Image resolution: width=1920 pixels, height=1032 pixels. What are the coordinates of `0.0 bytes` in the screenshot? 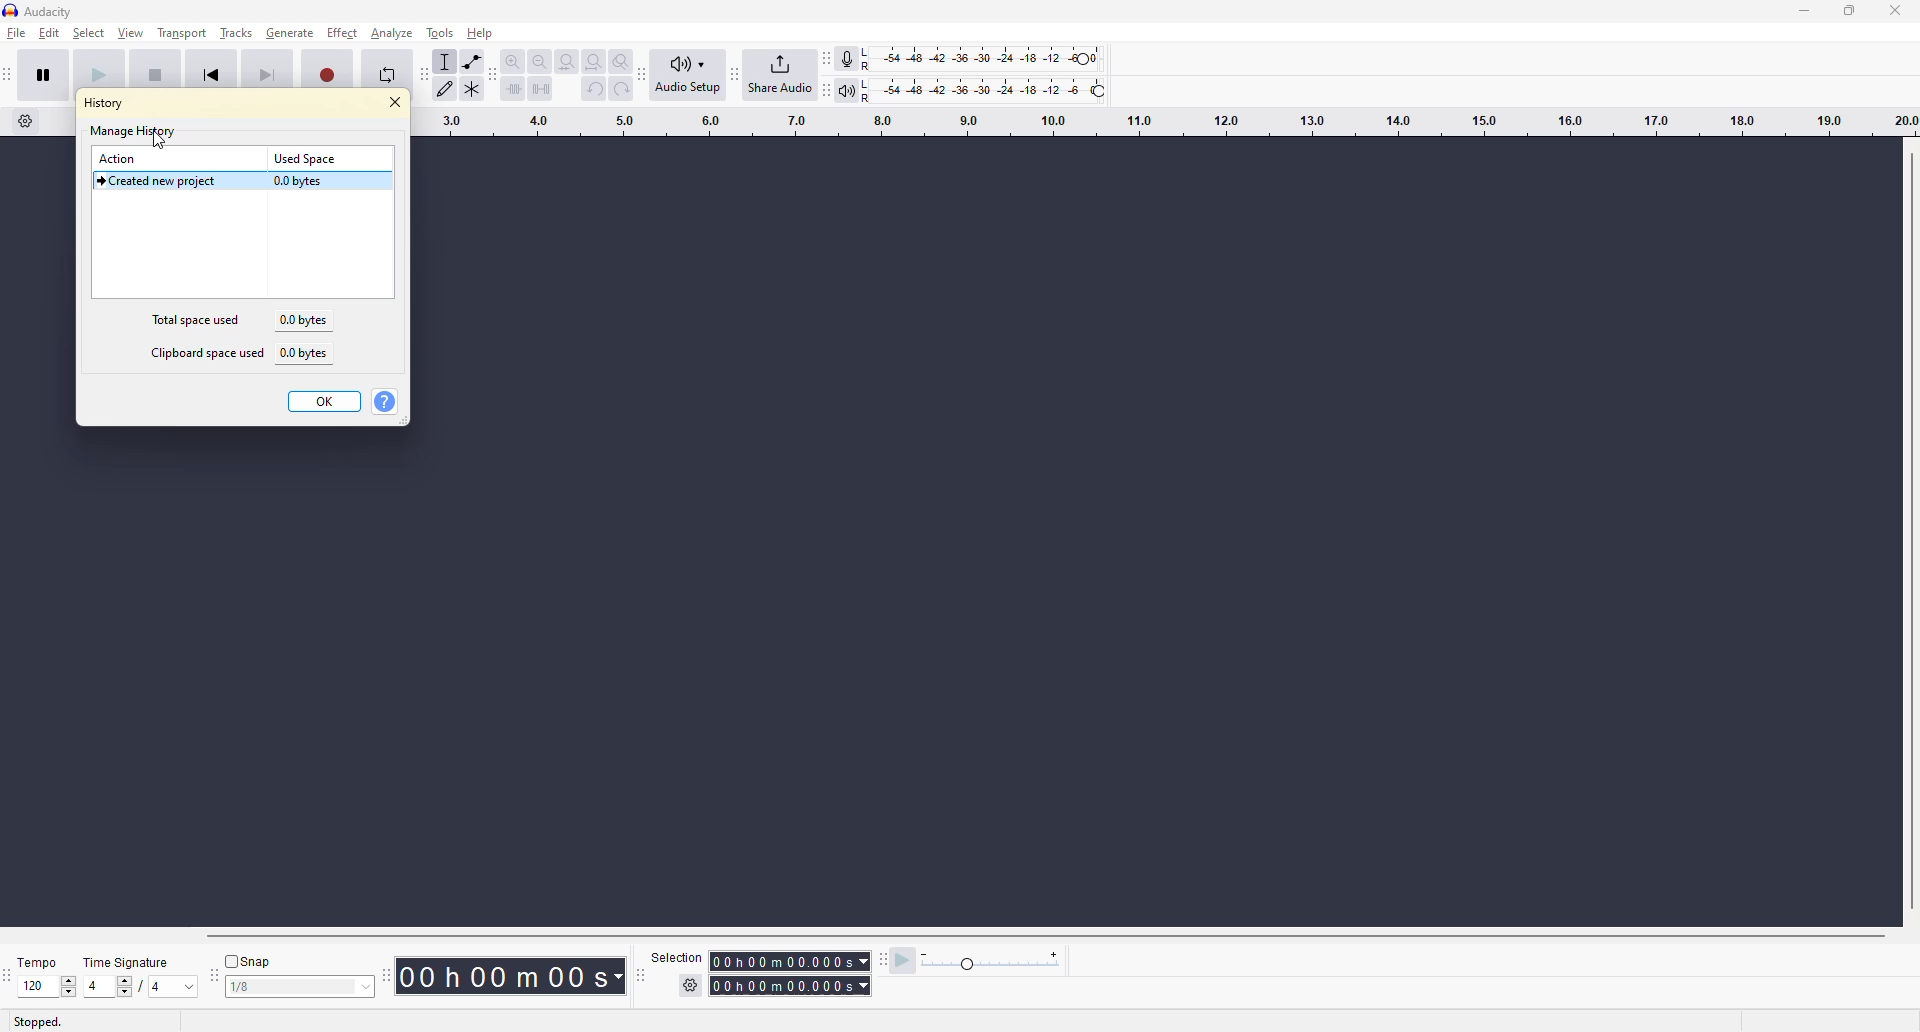 It's located at (309, 355).